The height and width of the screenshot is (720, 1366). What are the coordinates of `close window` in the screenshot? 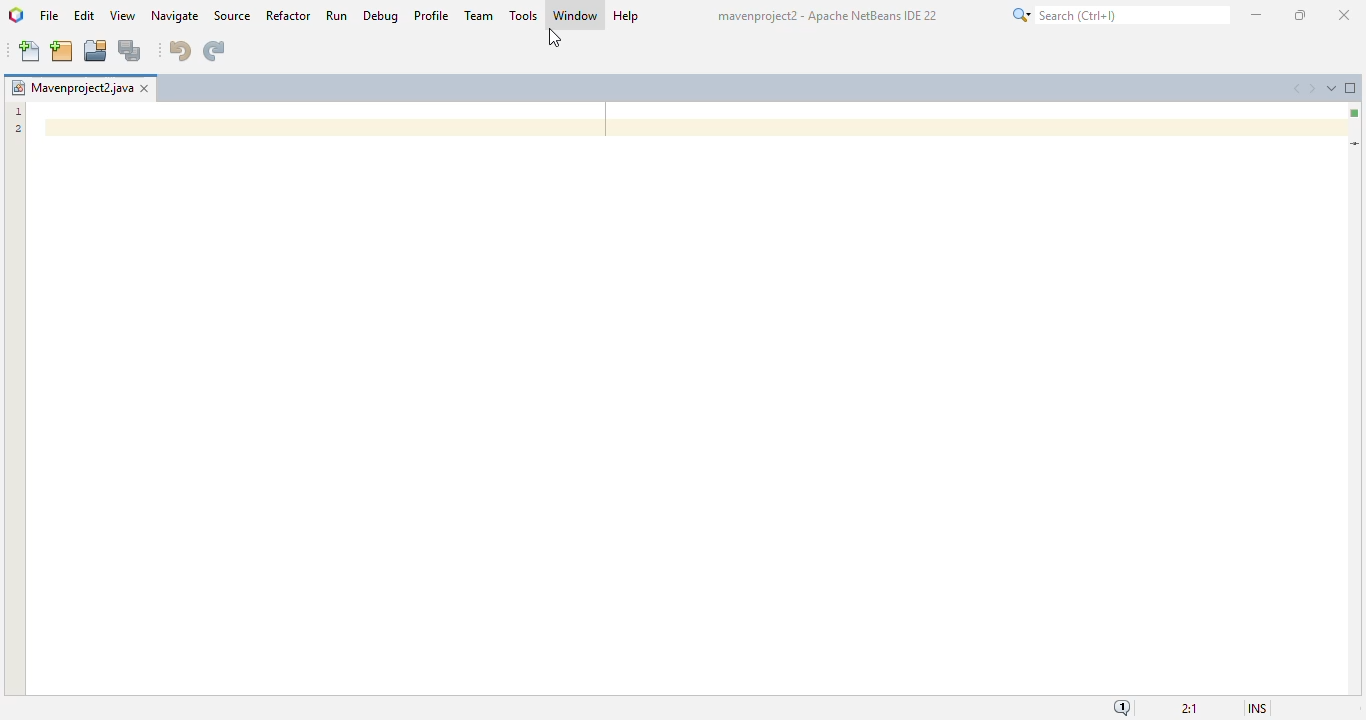 It's located at (144, 88).